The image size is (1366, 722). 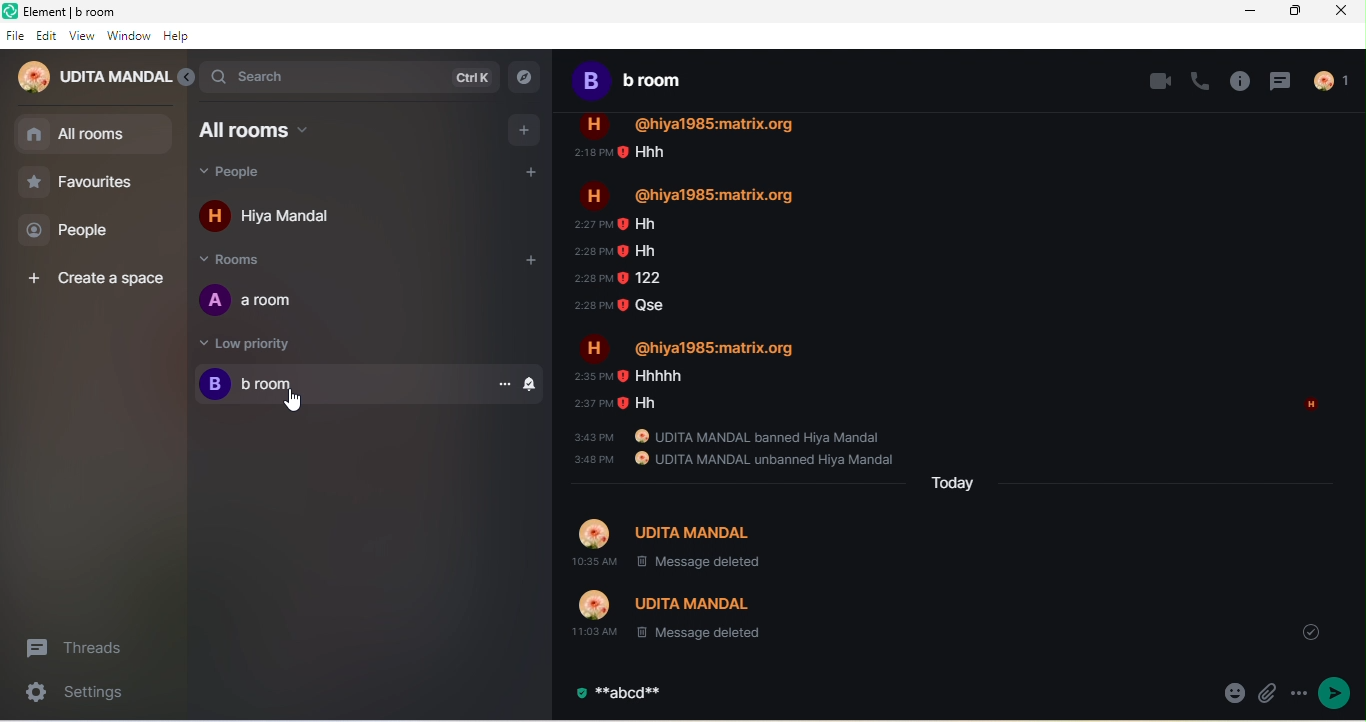 What do you see at coordinates (1161, 83) in the screenshot?
I see `video call` at bounding box center [1161, 83].